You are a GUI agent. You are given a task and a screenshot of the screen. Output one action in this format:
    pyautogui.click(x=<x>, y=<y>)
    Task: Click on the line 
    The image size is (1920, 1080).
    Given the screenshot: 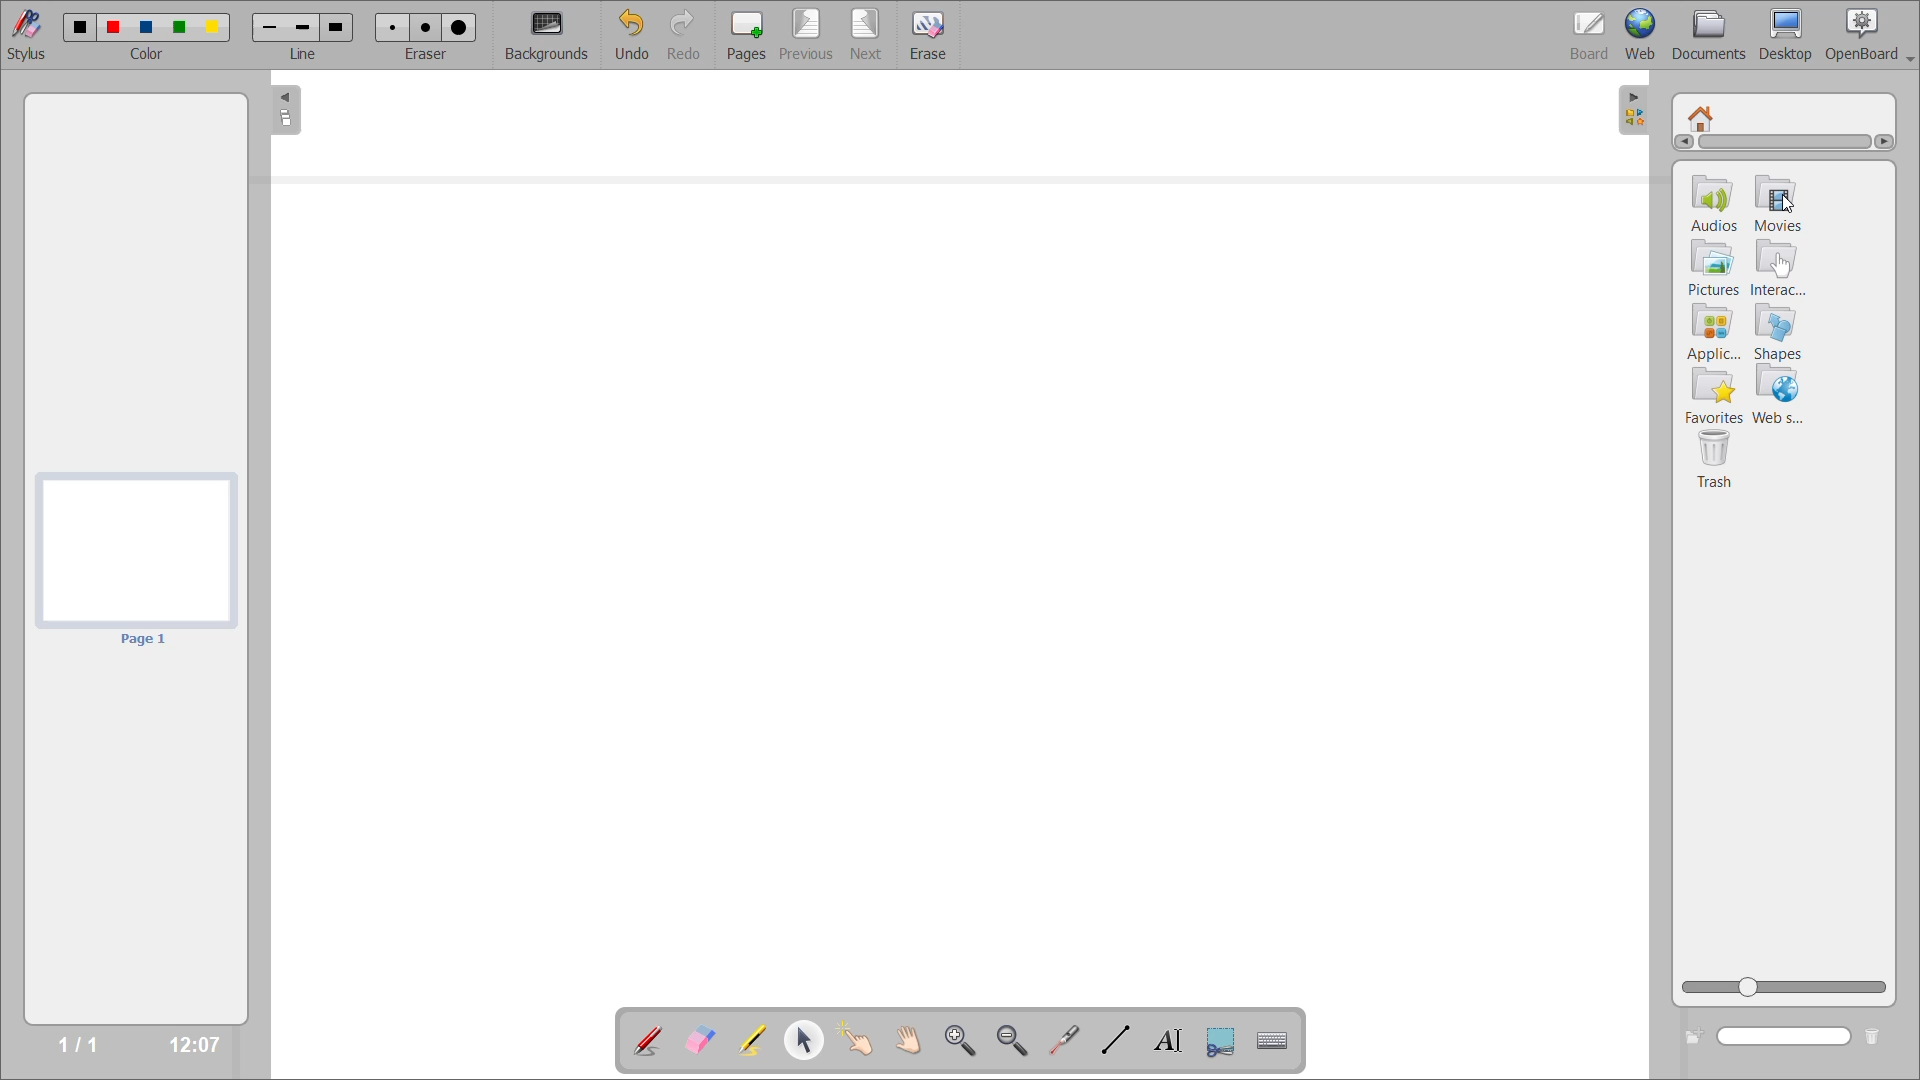 What is the action you would take?
    pyautogui.click(x=304, y=56)
    